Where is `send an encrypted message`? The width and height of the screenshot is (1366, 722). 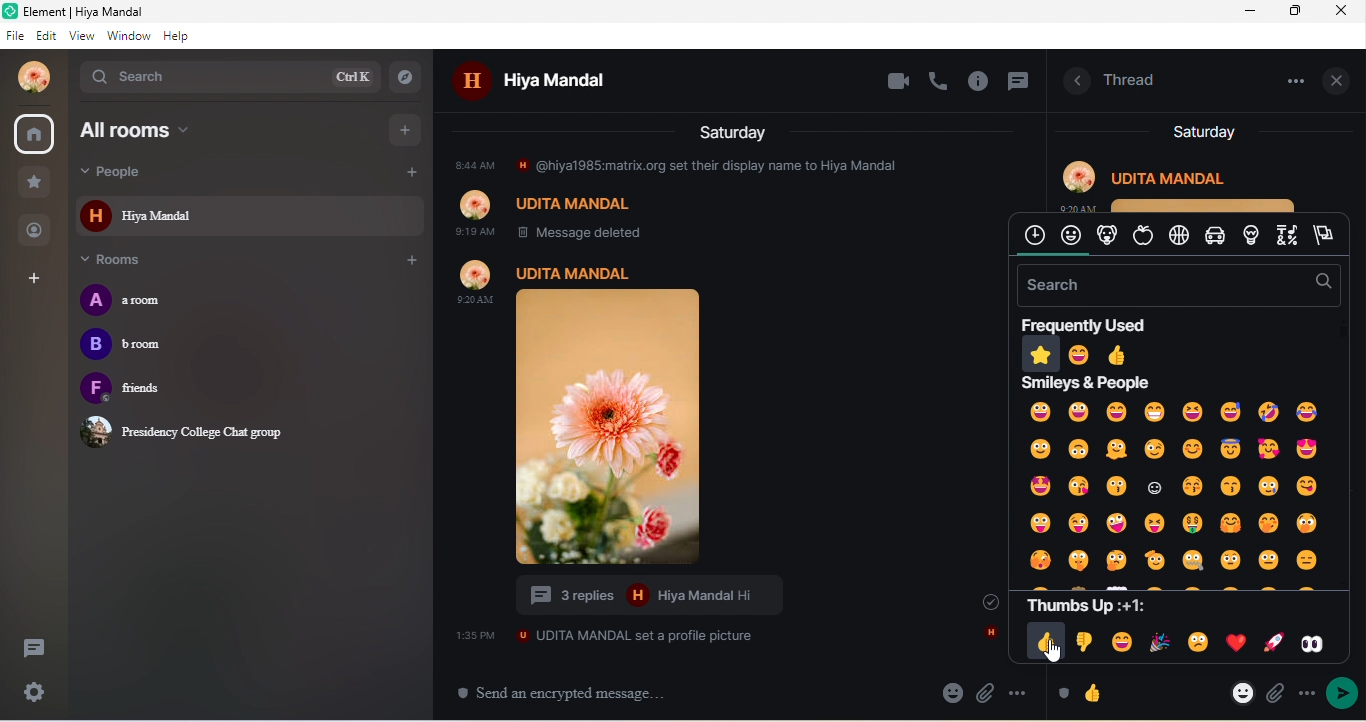
send an encrypted message is located at coordinates (571, 693).